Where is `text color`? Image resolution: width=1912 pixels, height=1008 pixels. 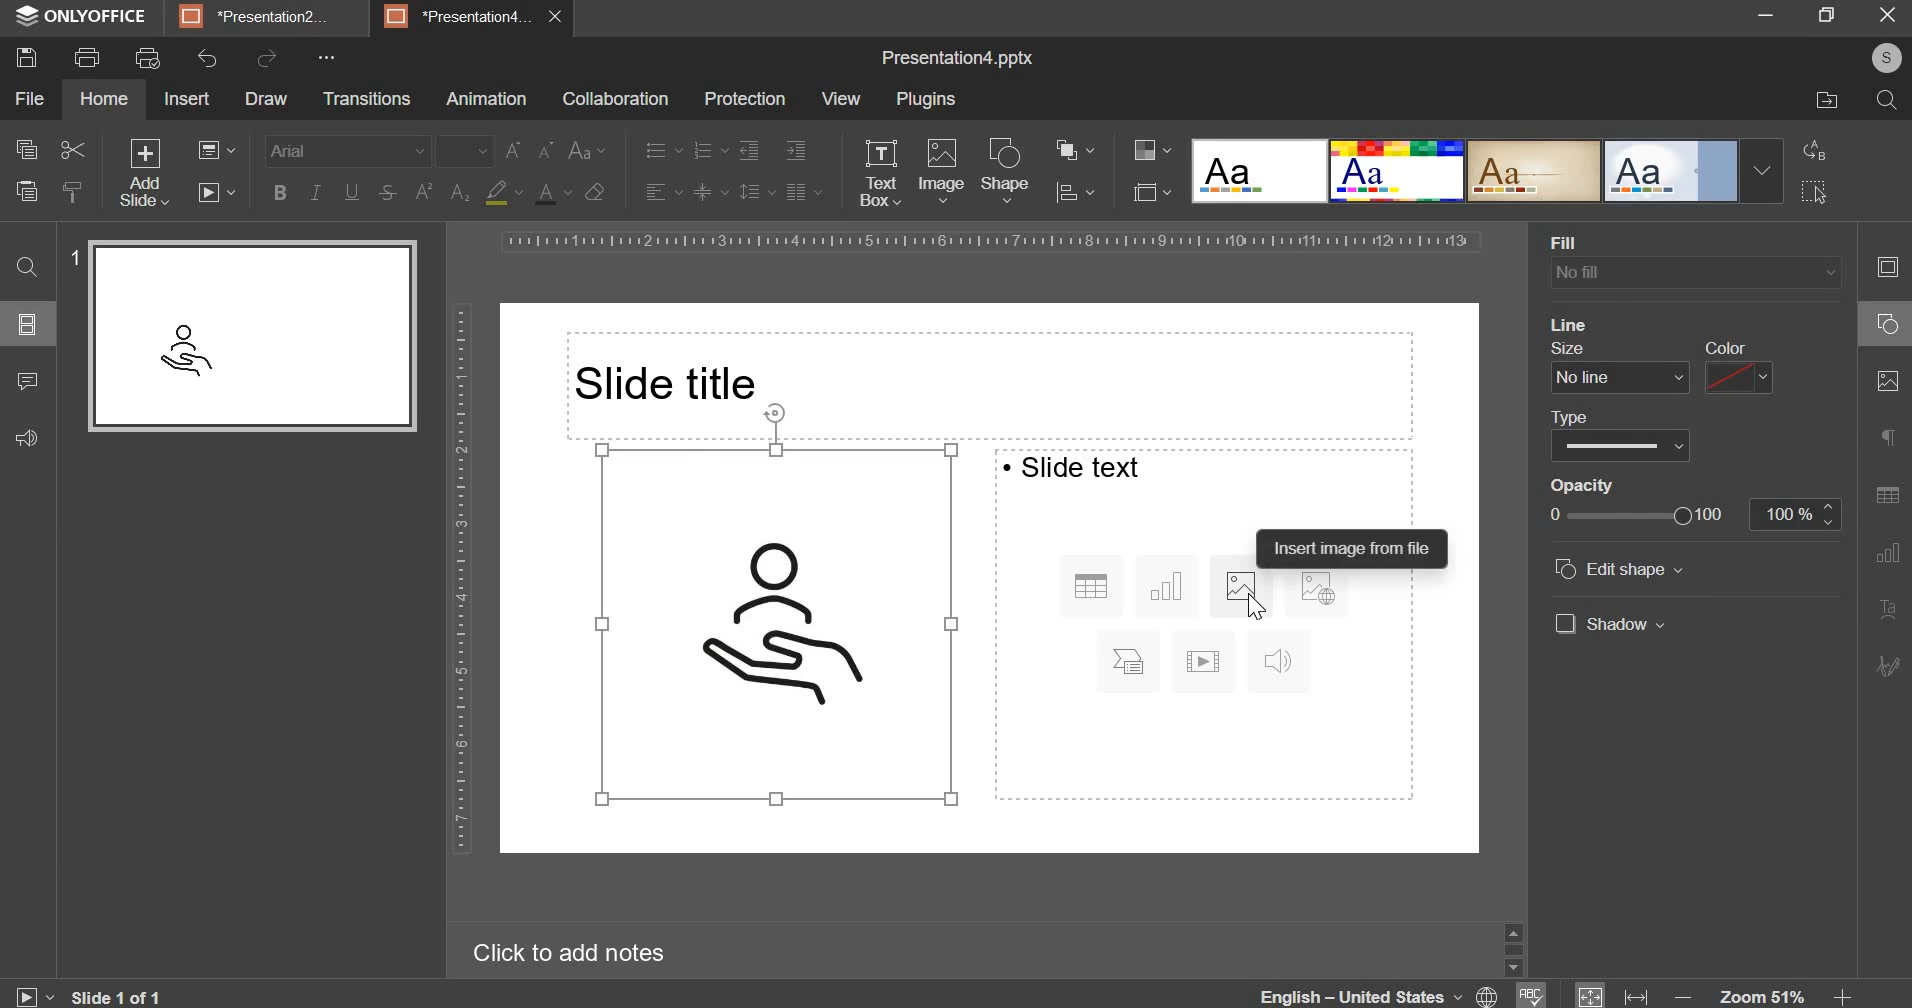
text color is located at coordinates (552, 193).